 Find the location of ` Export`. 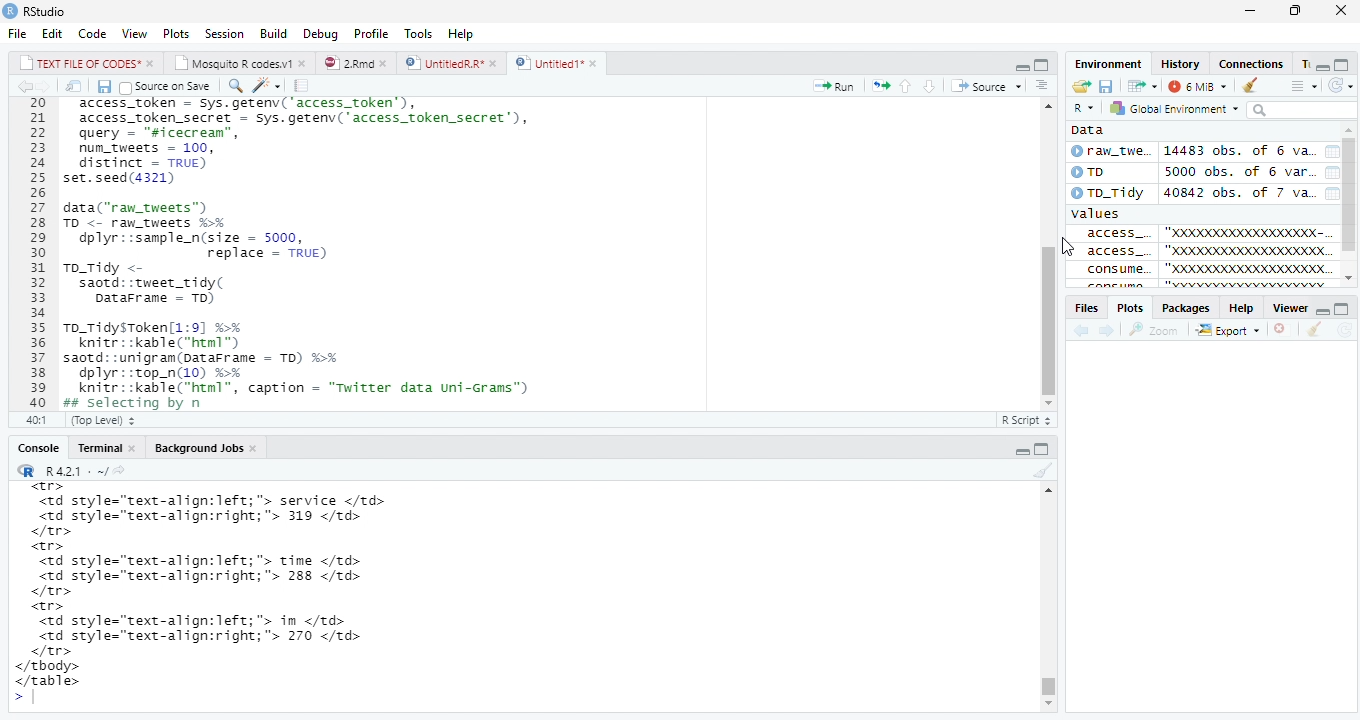

 Export is located at coordinates (1231, 331).